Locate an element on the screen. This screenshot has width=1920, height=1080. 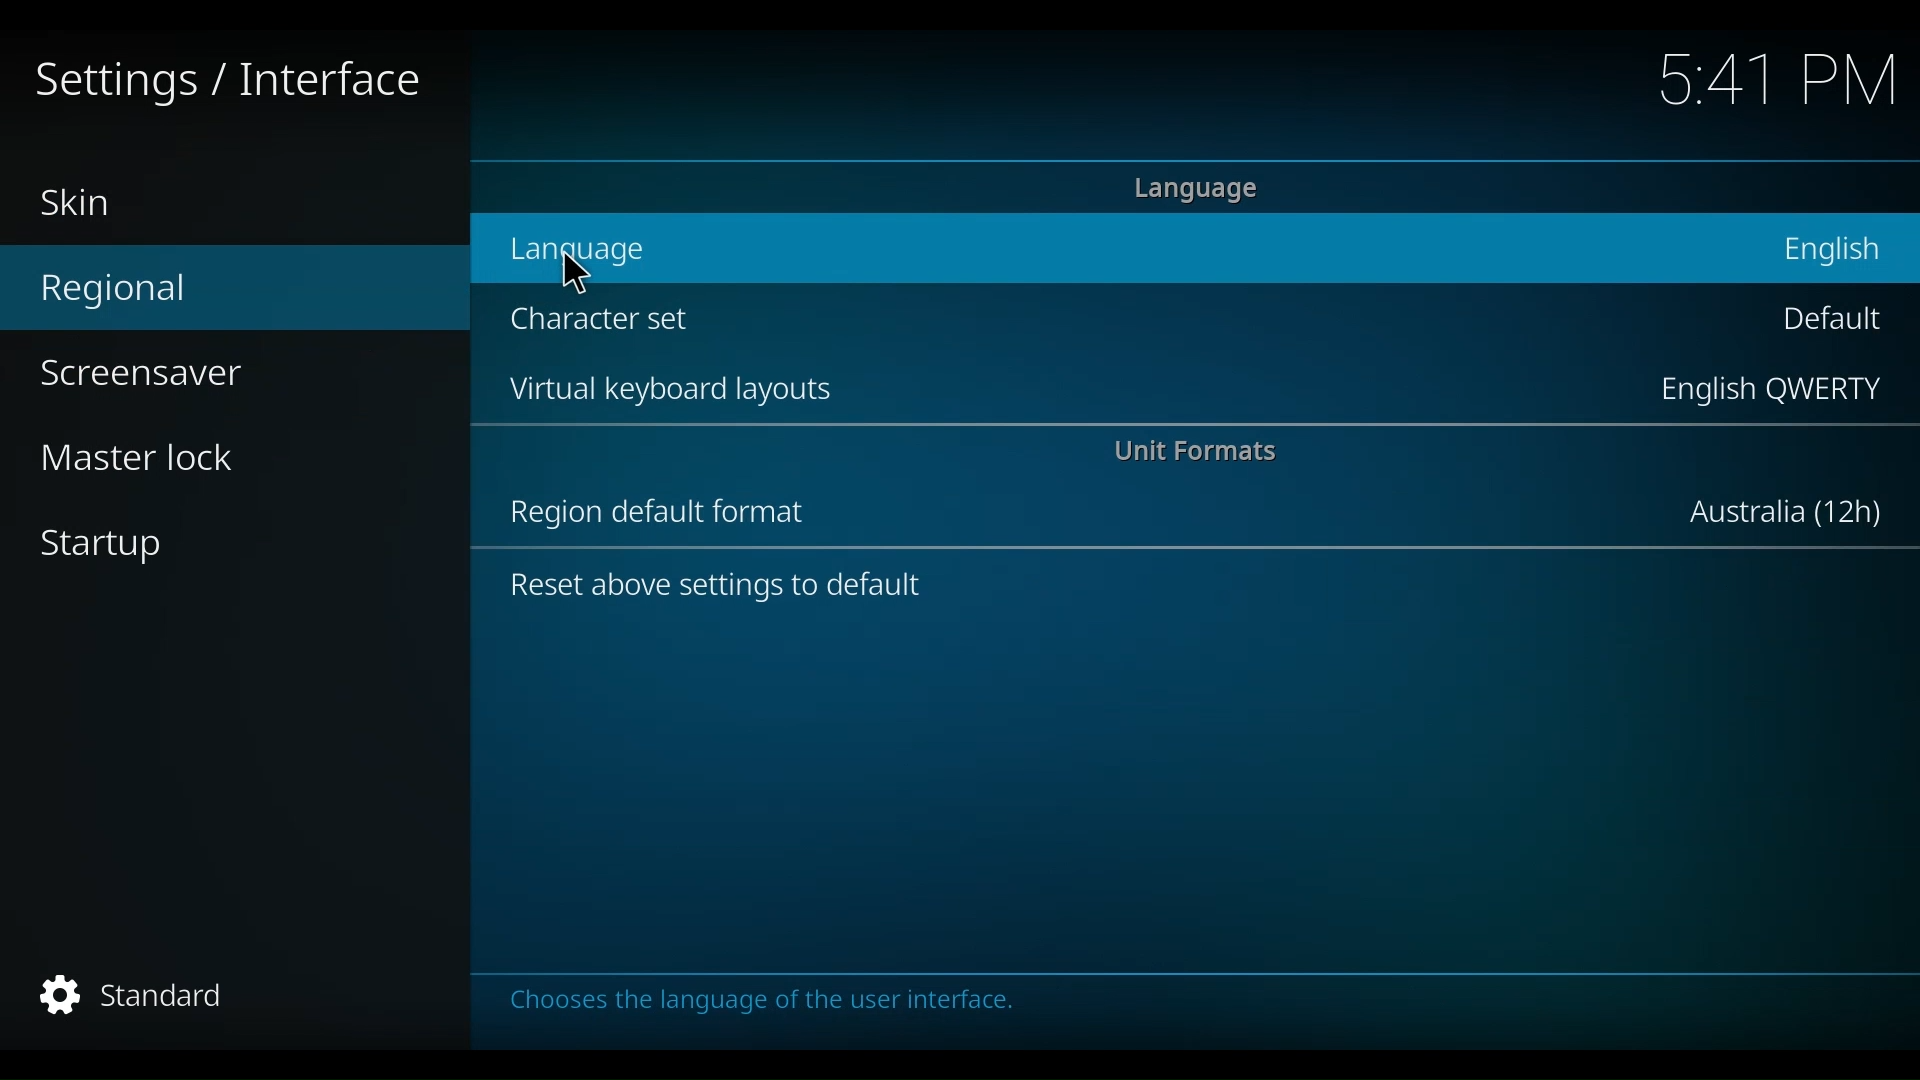
Unit Formats is located at coordinates (1217, 454).